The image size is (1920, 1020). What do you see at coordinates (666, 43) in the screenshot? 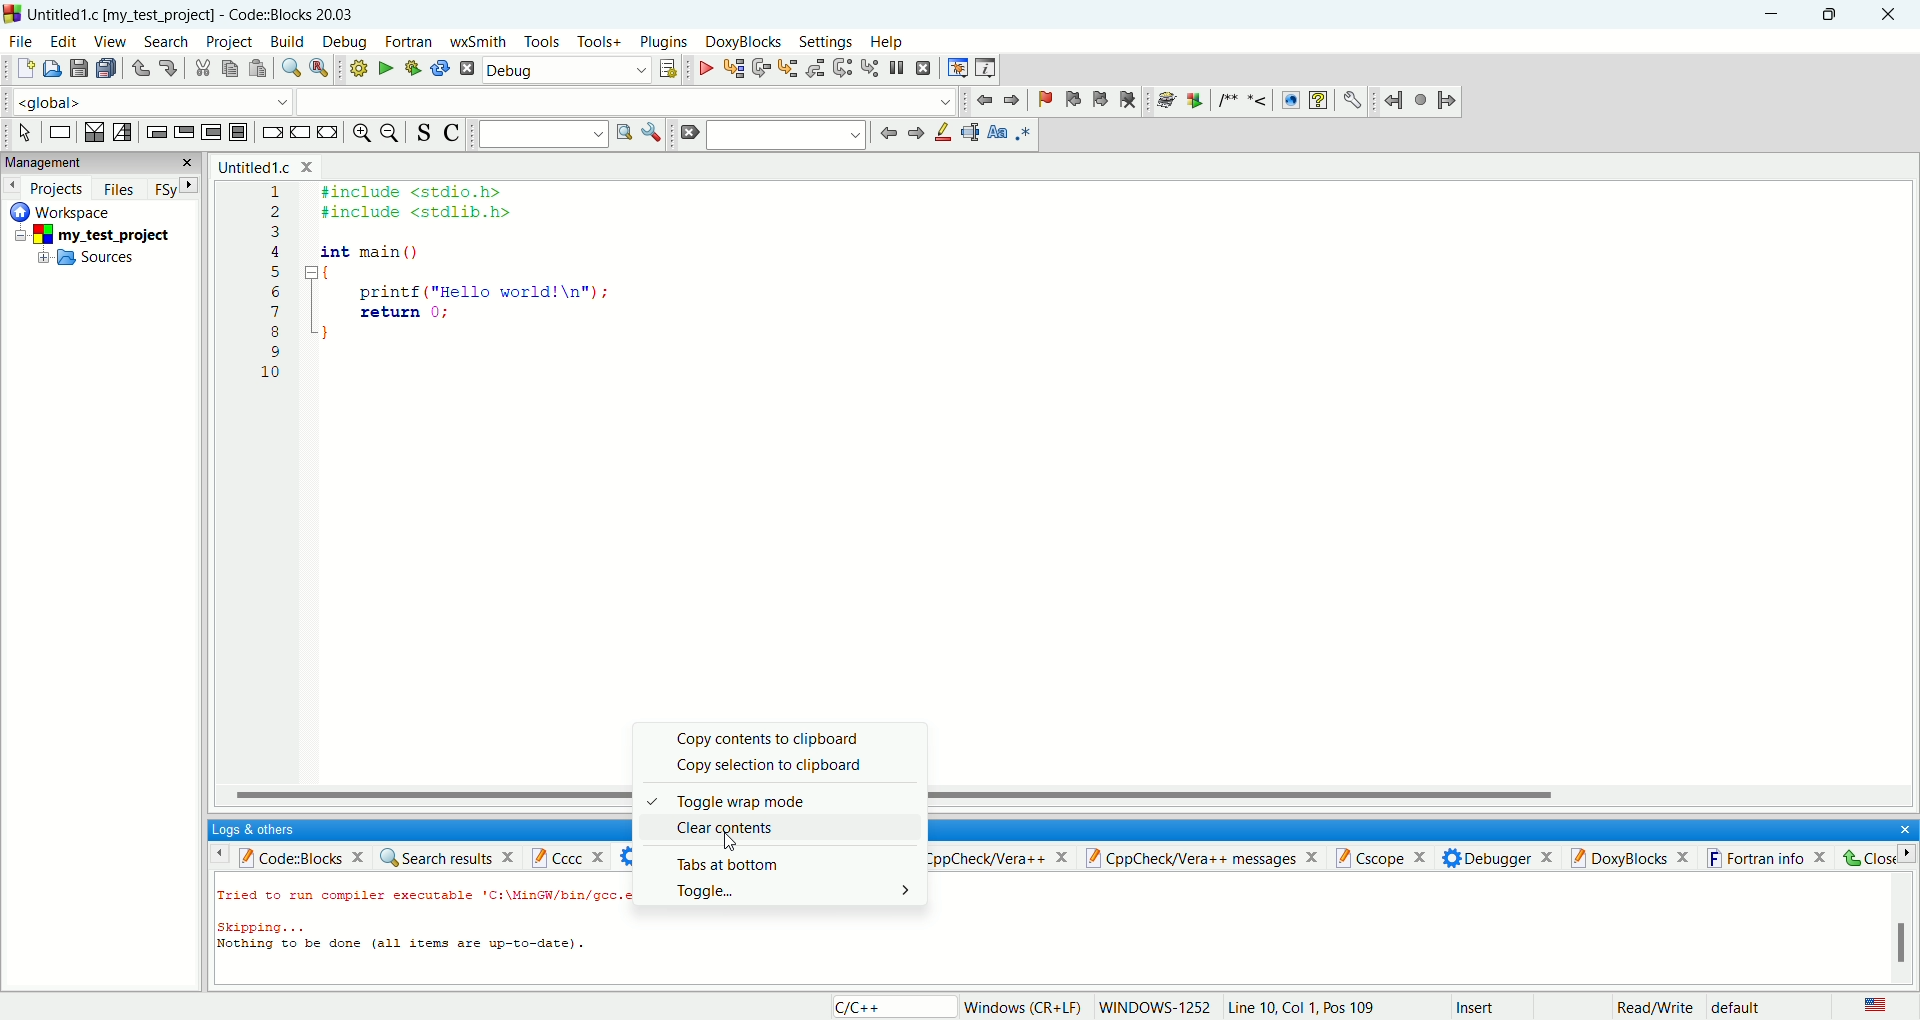
I see `plugins` at bounding box center [666, 43].